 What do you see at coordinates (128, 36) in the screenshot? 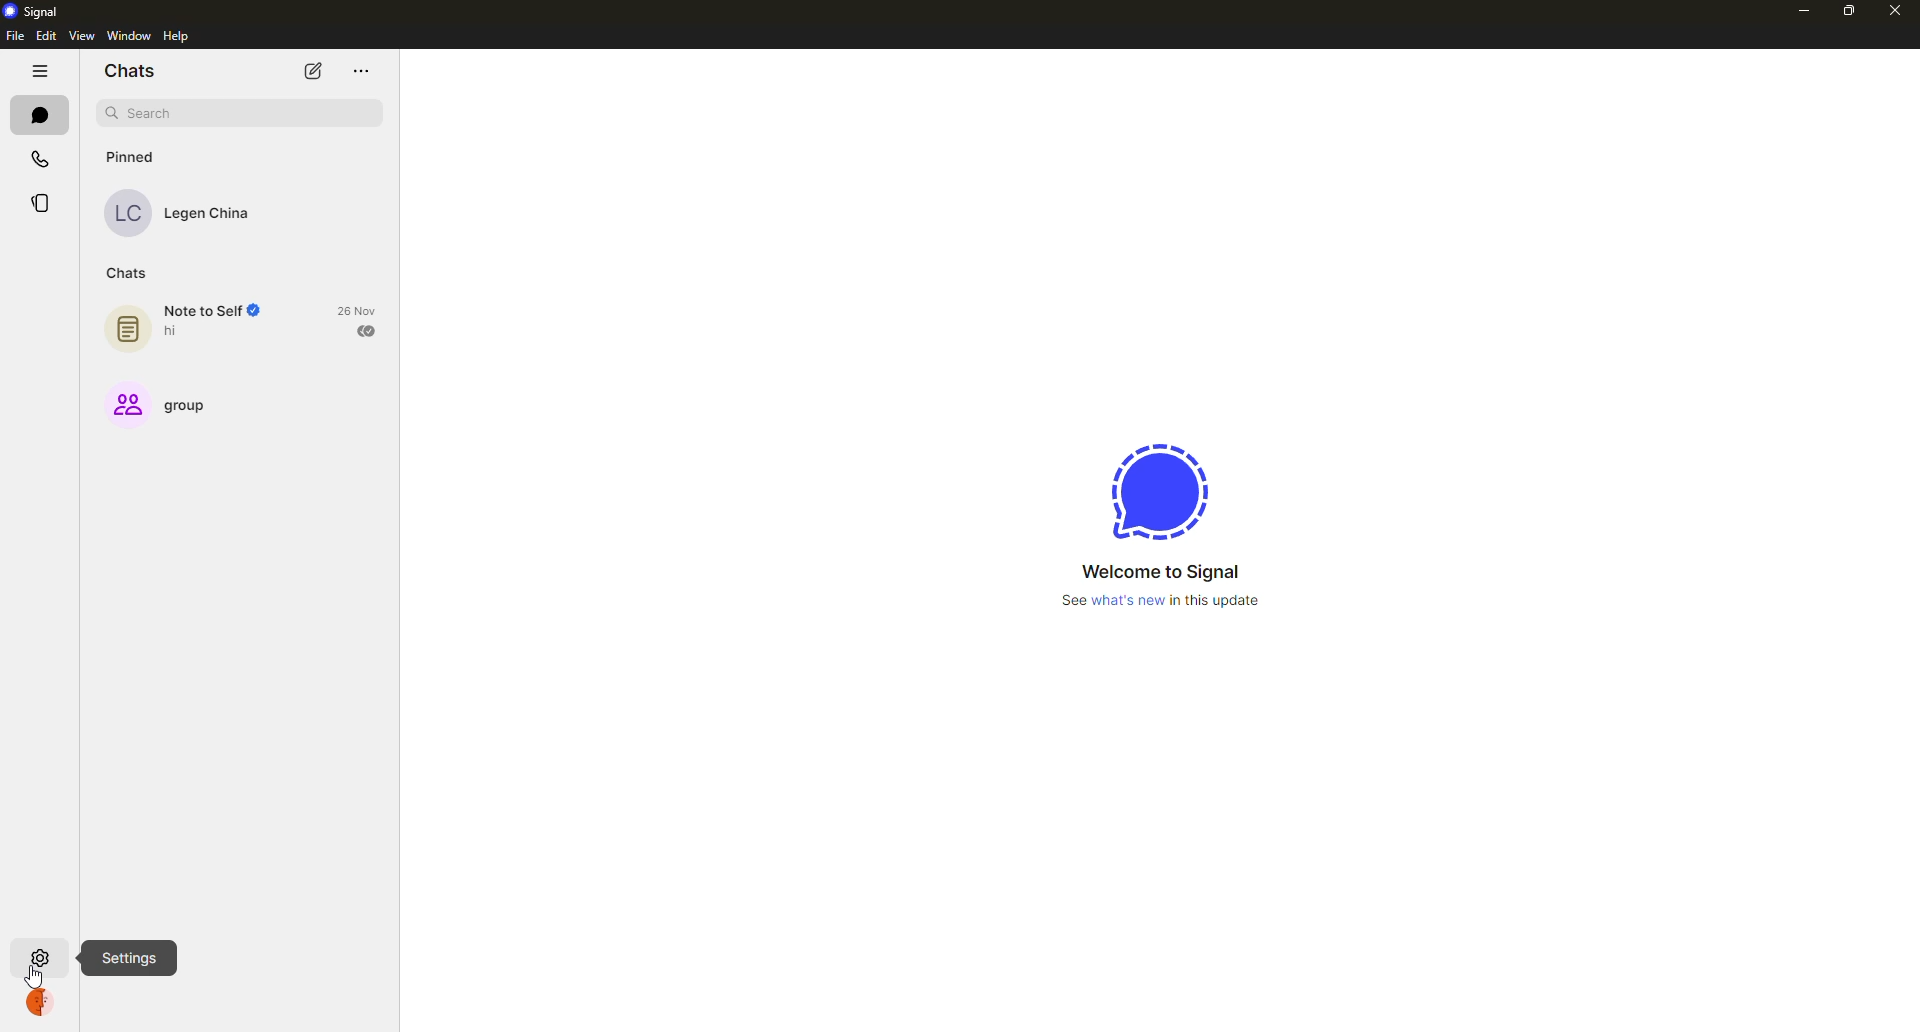
I see `window` at bounding box center [128, 36].